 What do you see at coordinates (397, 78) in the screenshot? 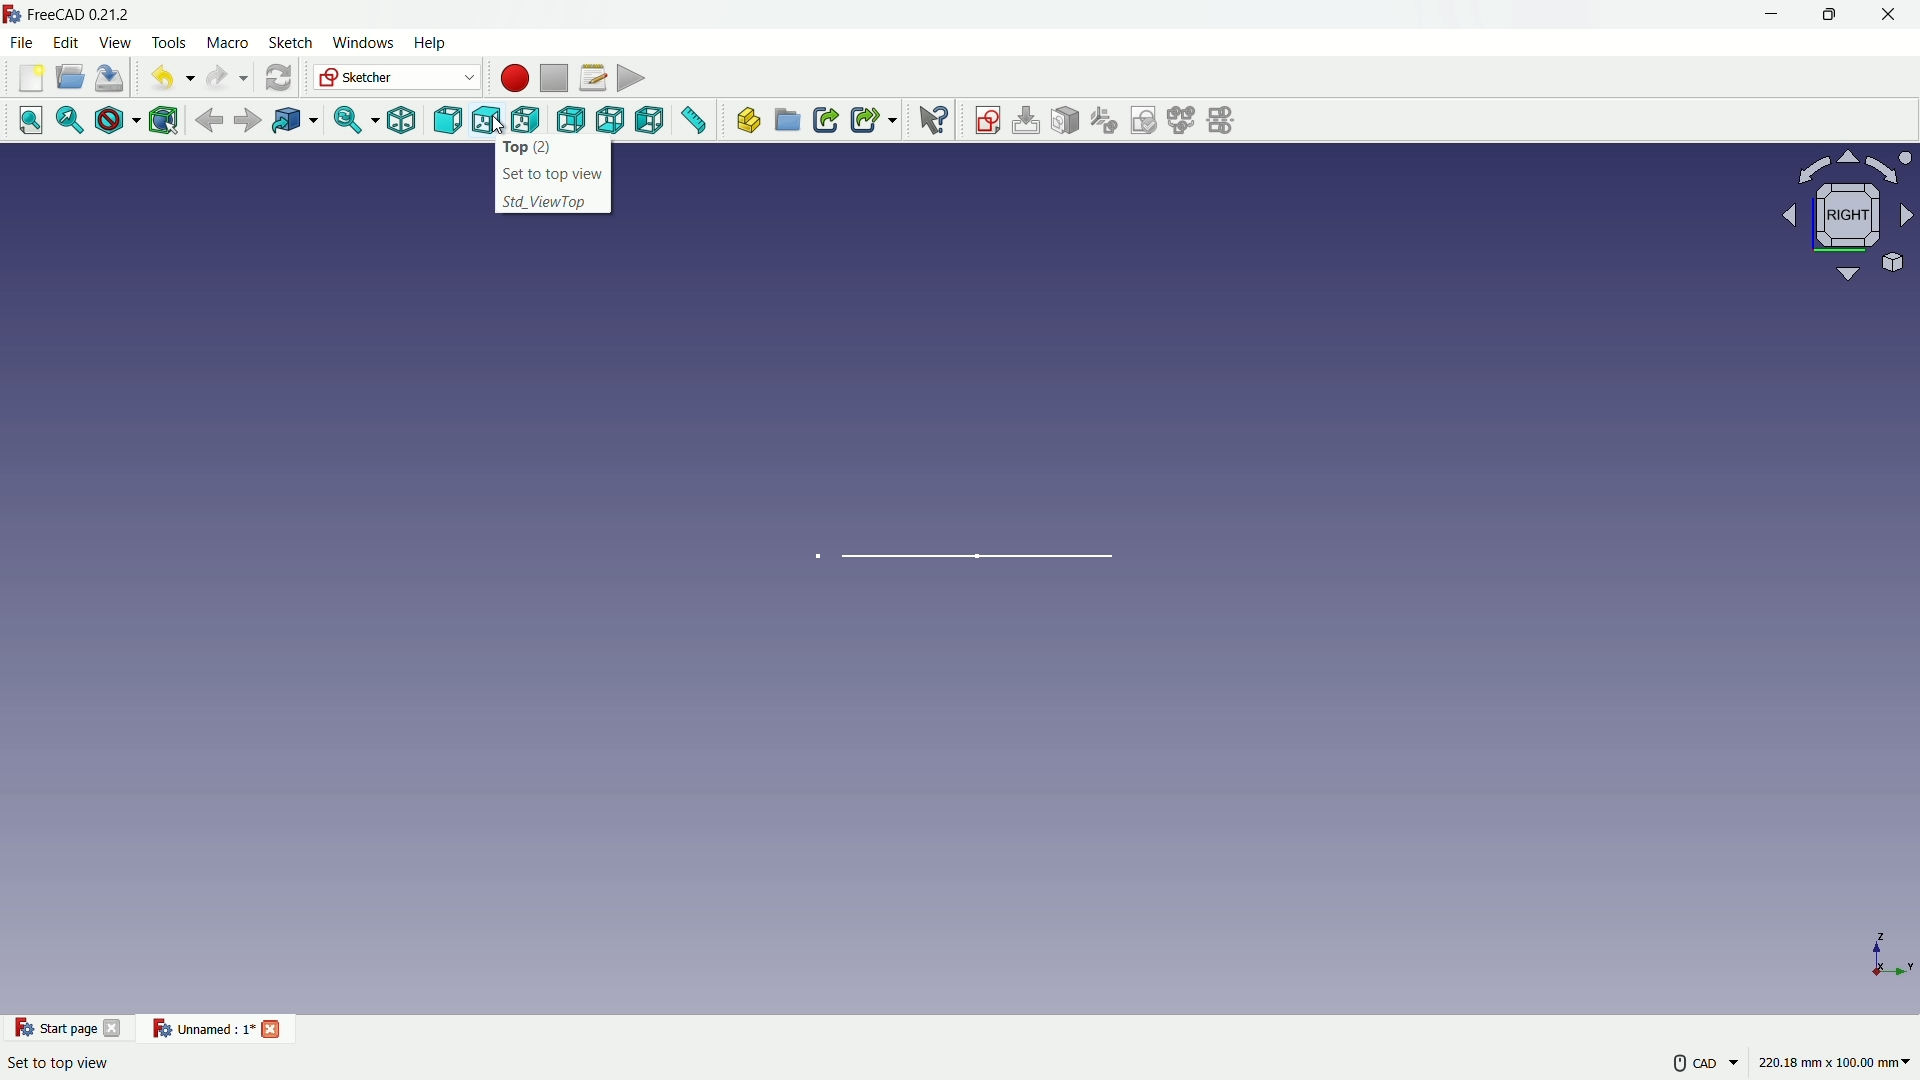
I see `switch between workbenches` at bounding box center [397, 78].